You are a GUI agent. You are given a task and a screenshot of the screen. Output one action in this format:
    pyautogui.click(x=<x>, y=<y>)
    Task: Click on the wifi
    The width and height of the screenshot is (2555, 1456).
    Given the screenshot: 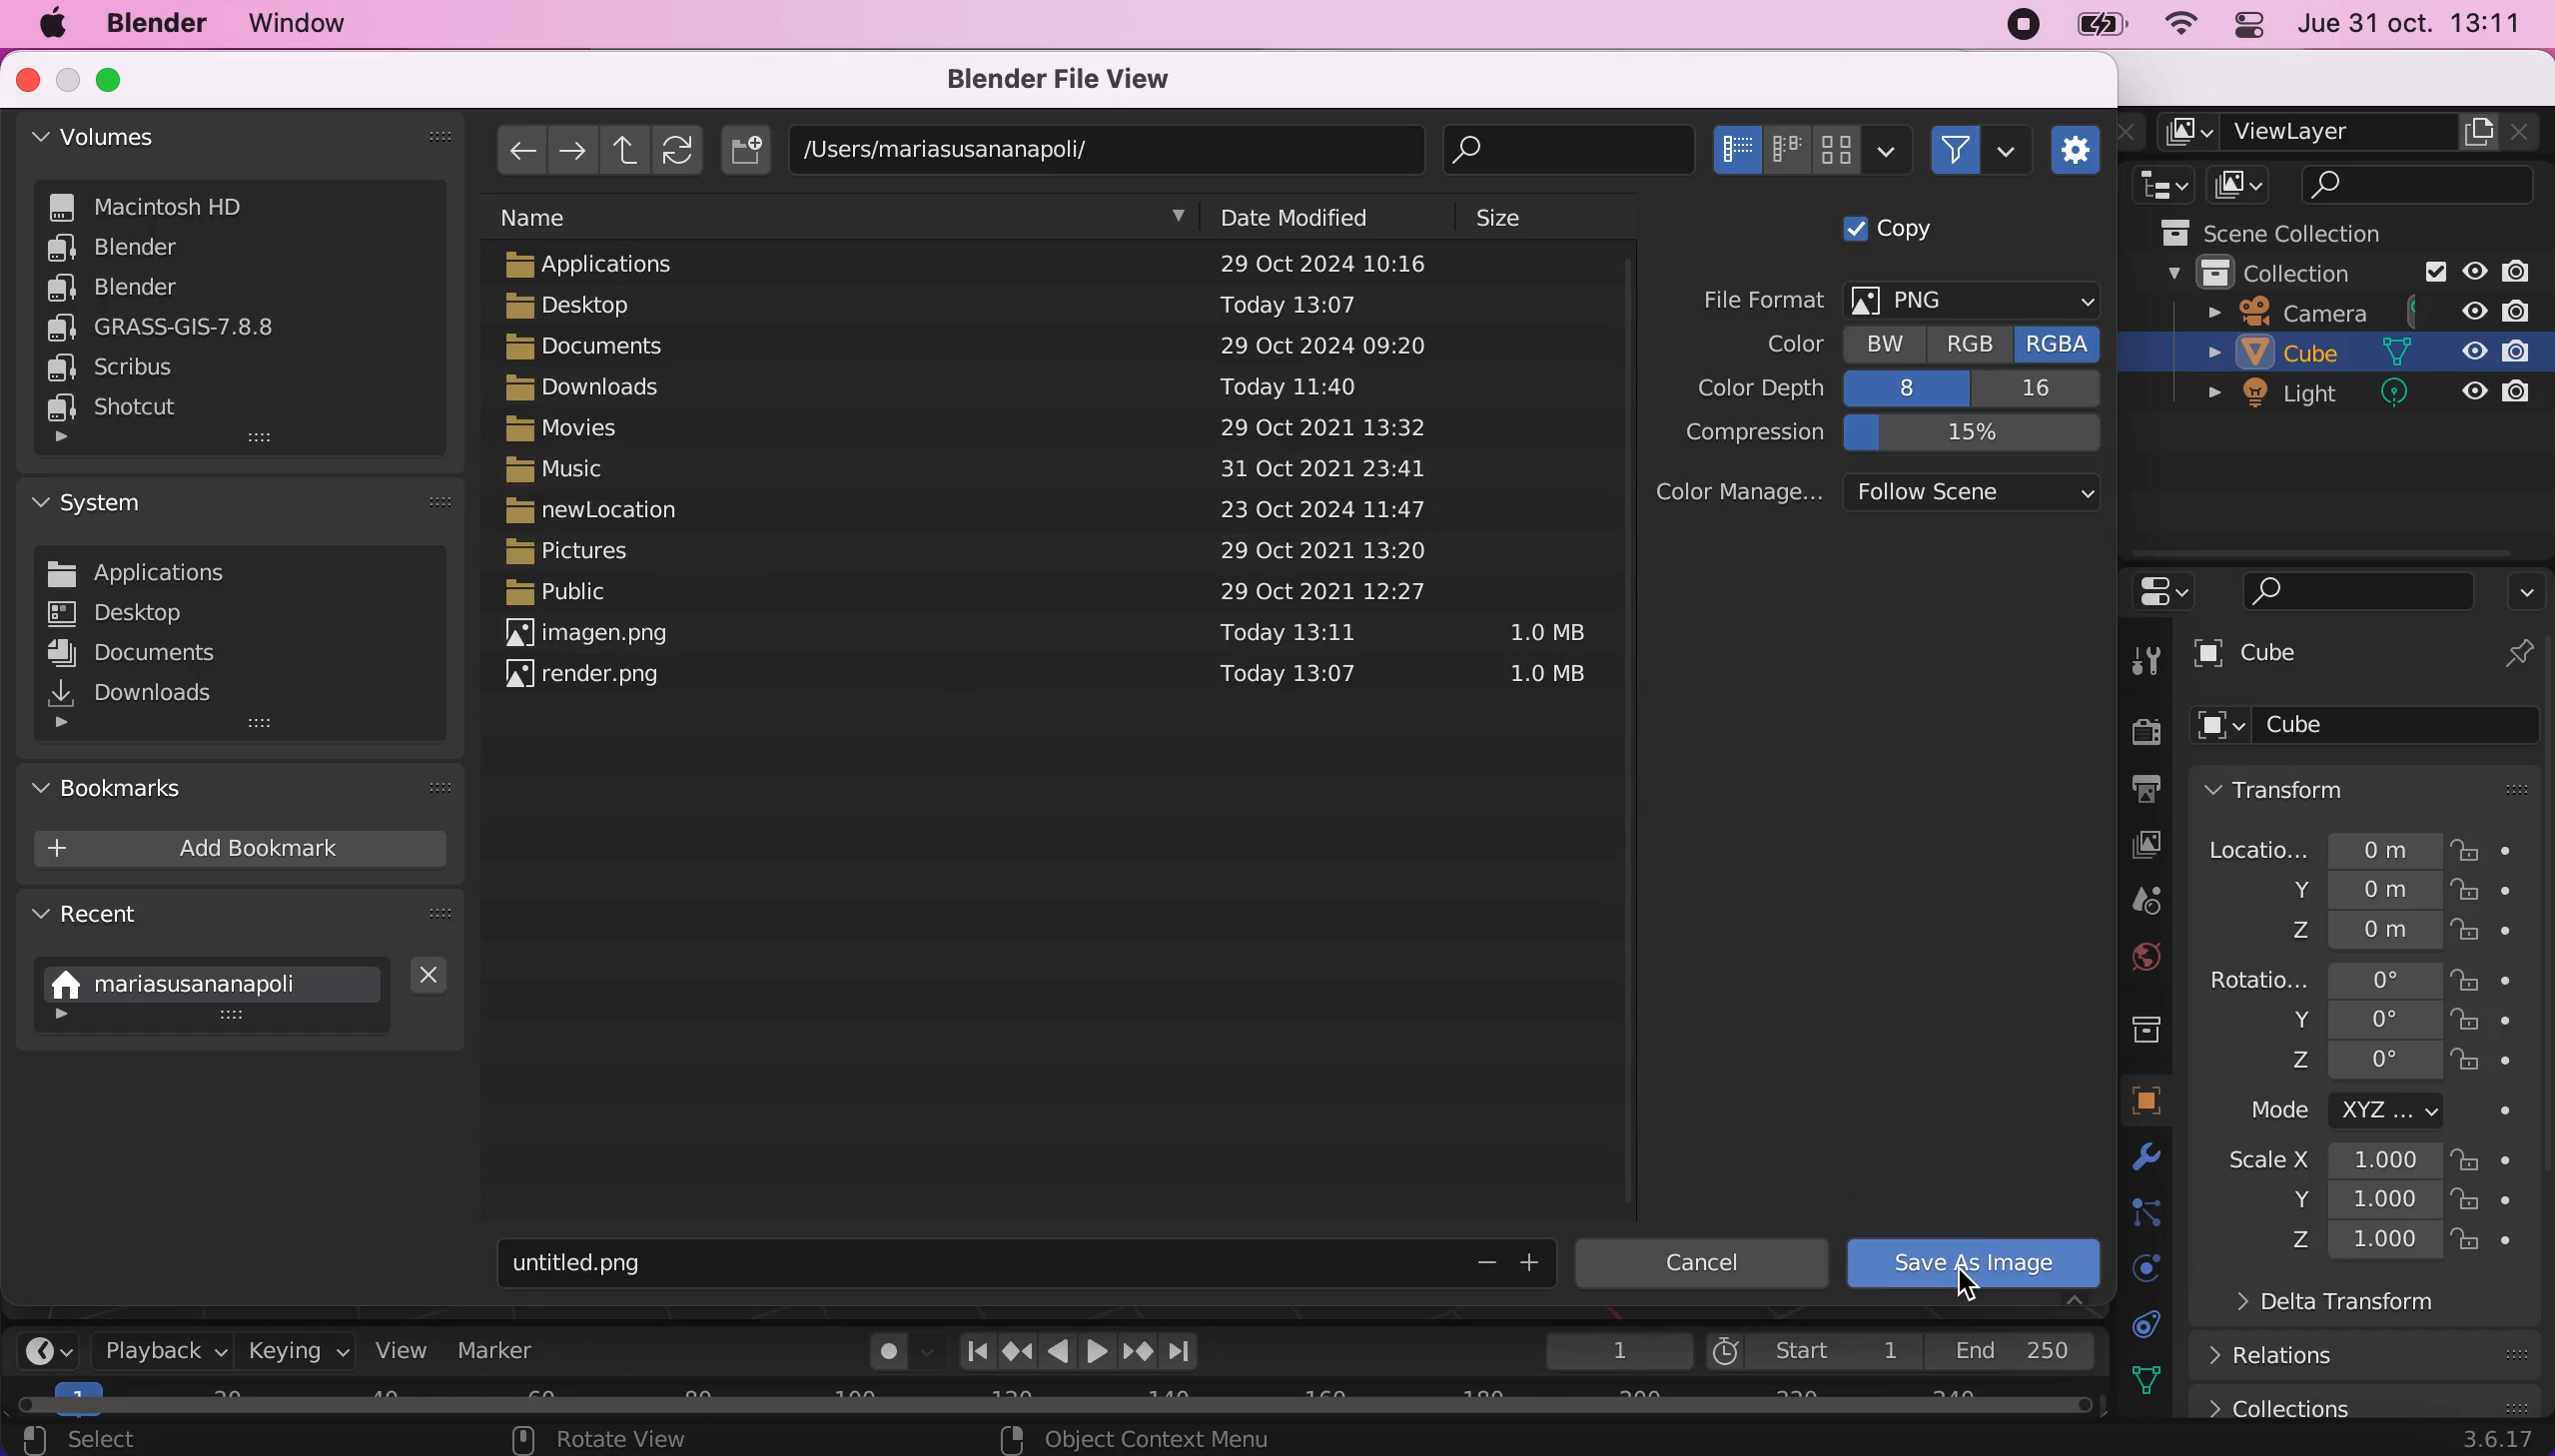 What is the action you would take?
    pyautogui.click(x=2185, y=25)
    